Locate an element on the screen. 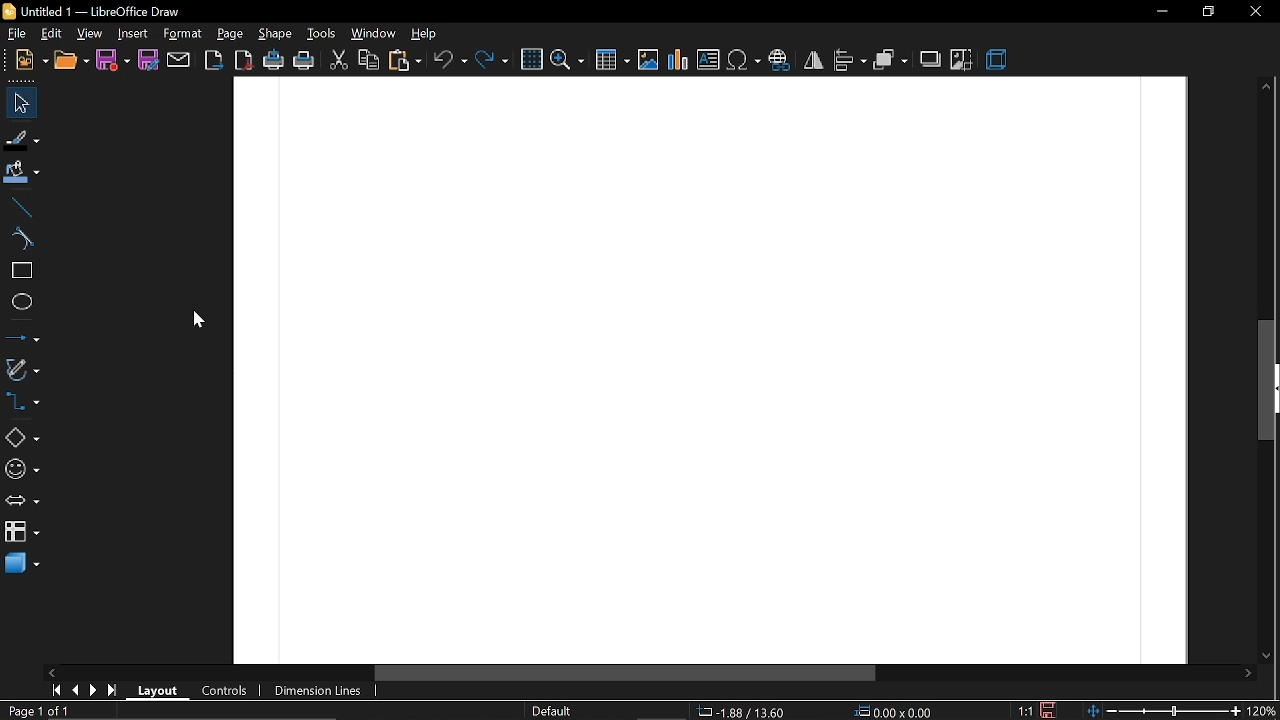  paste is located at coordinates (404, 60).